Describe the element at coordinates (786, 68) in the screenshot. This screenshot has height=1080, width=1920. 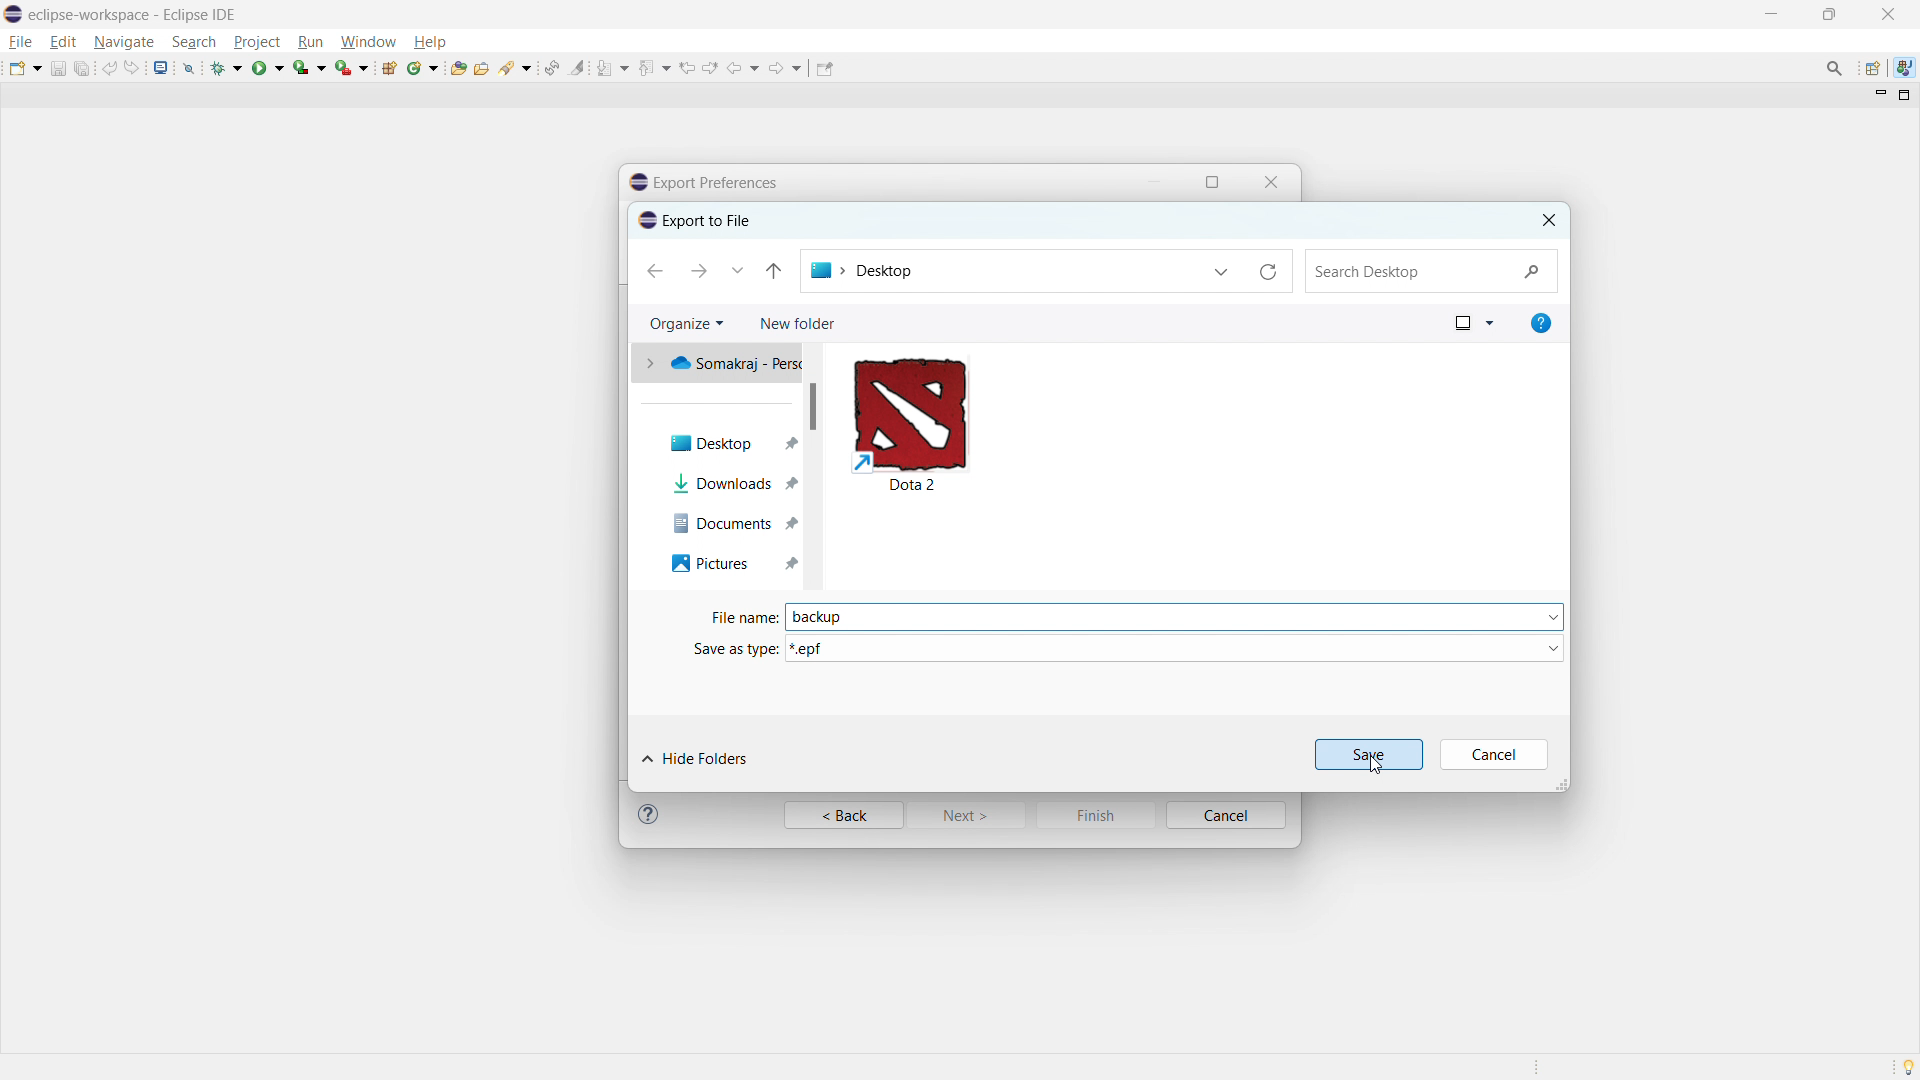
I see `forward` at that location.